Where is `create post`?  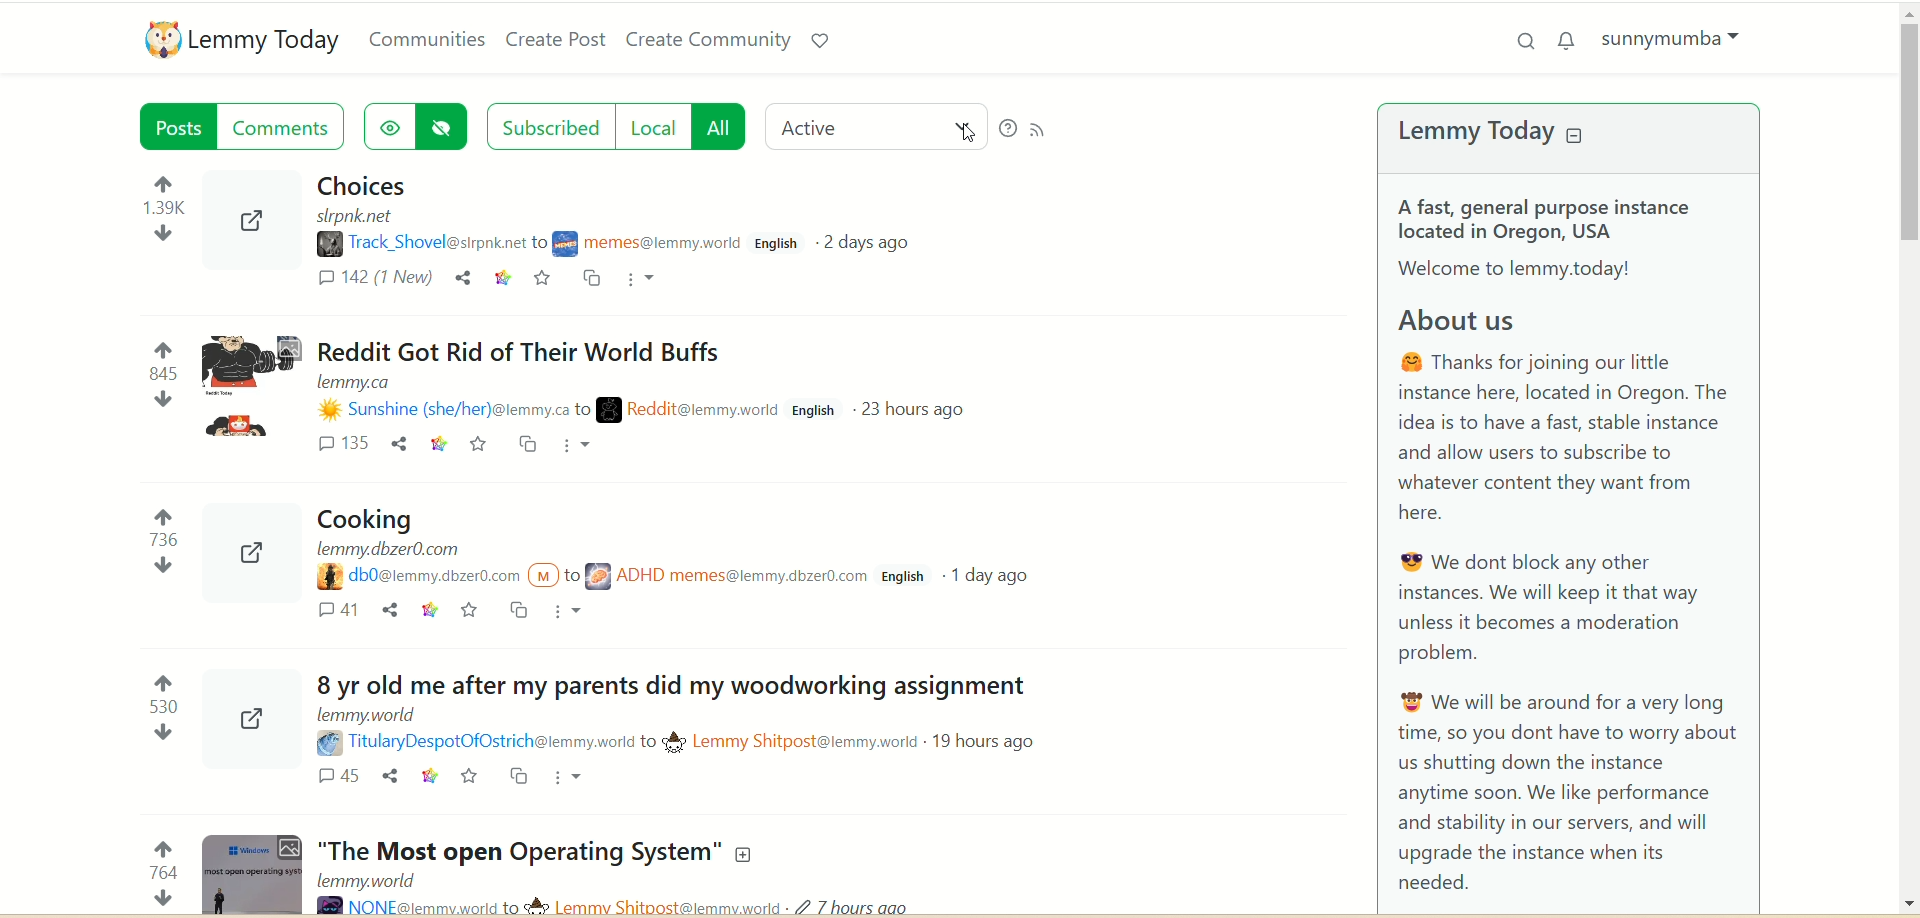
create post is located at coordinates (555, 42).